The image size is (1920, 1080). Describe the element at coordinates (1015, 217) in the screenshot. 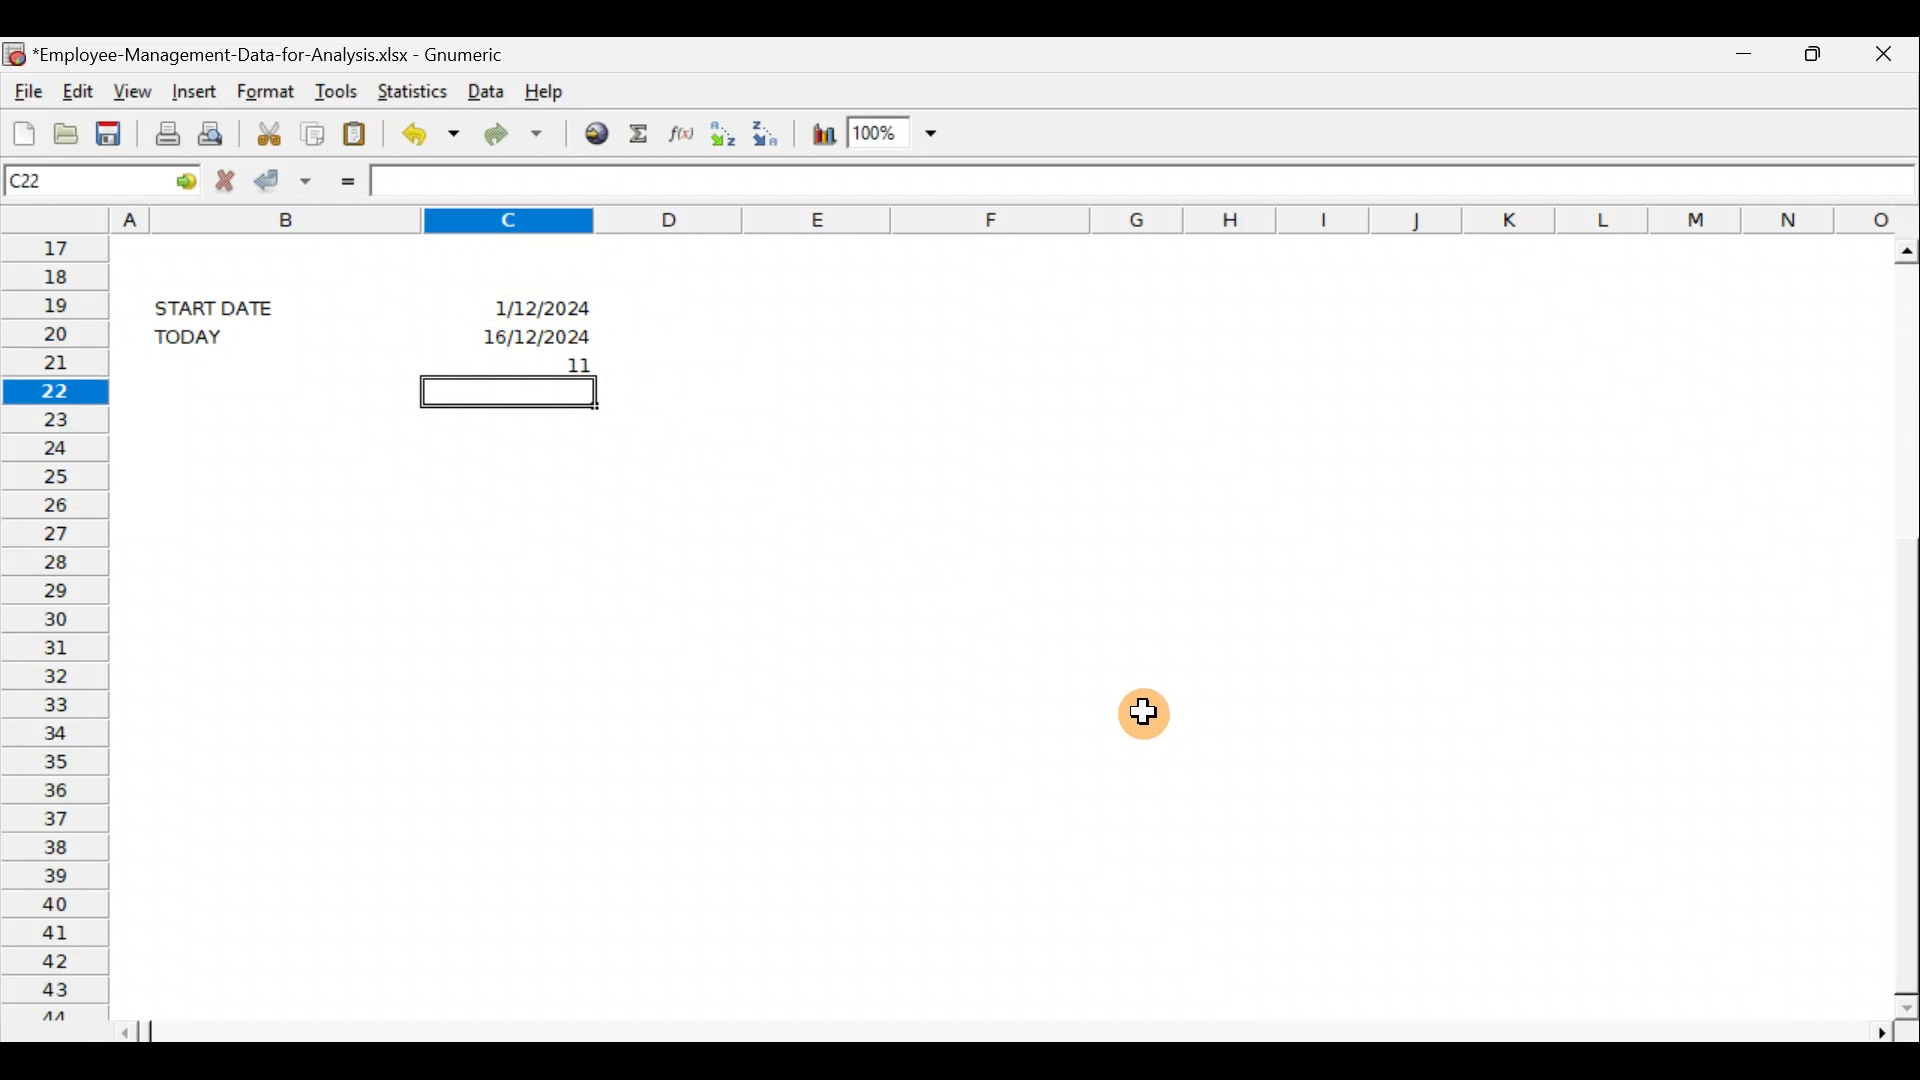

I see `Columns` at that location.